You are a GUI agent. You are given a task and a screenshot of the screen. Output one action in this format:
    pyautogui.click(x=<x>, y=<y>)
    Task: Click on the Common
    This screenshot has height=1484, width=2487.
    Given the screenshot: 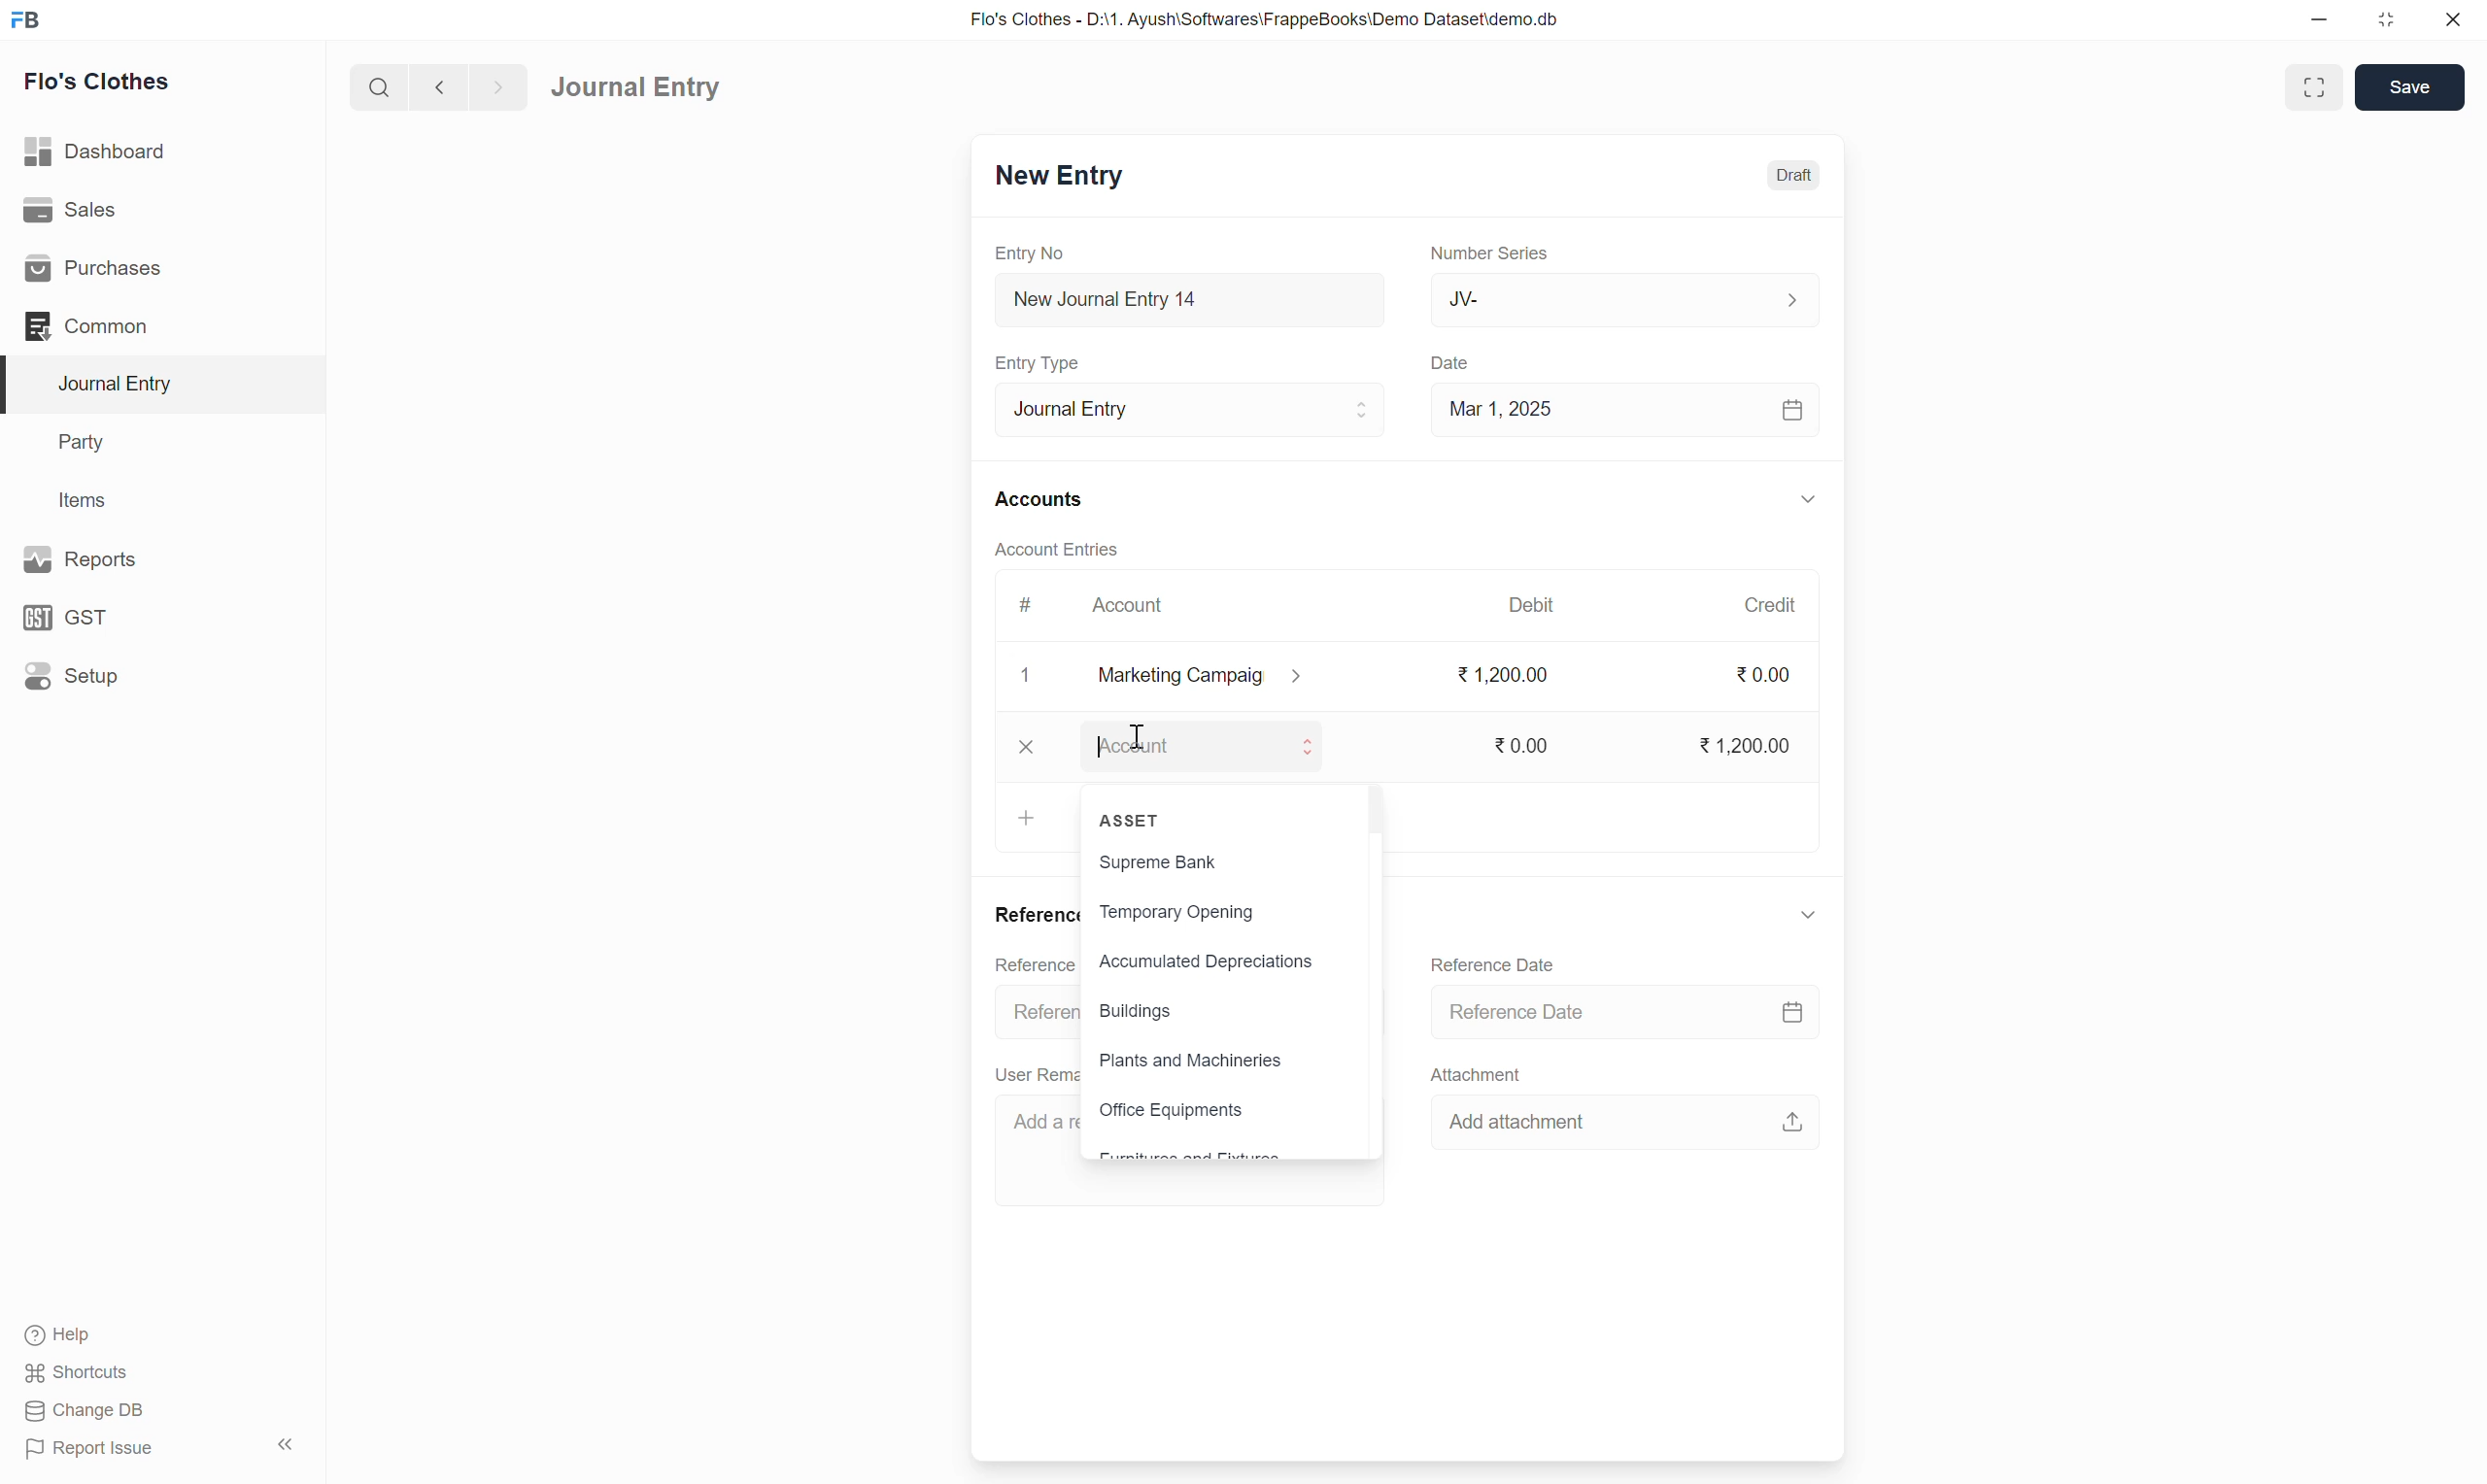 What is the action you would take?
    pyautogui.click(x=88, y=326)
    